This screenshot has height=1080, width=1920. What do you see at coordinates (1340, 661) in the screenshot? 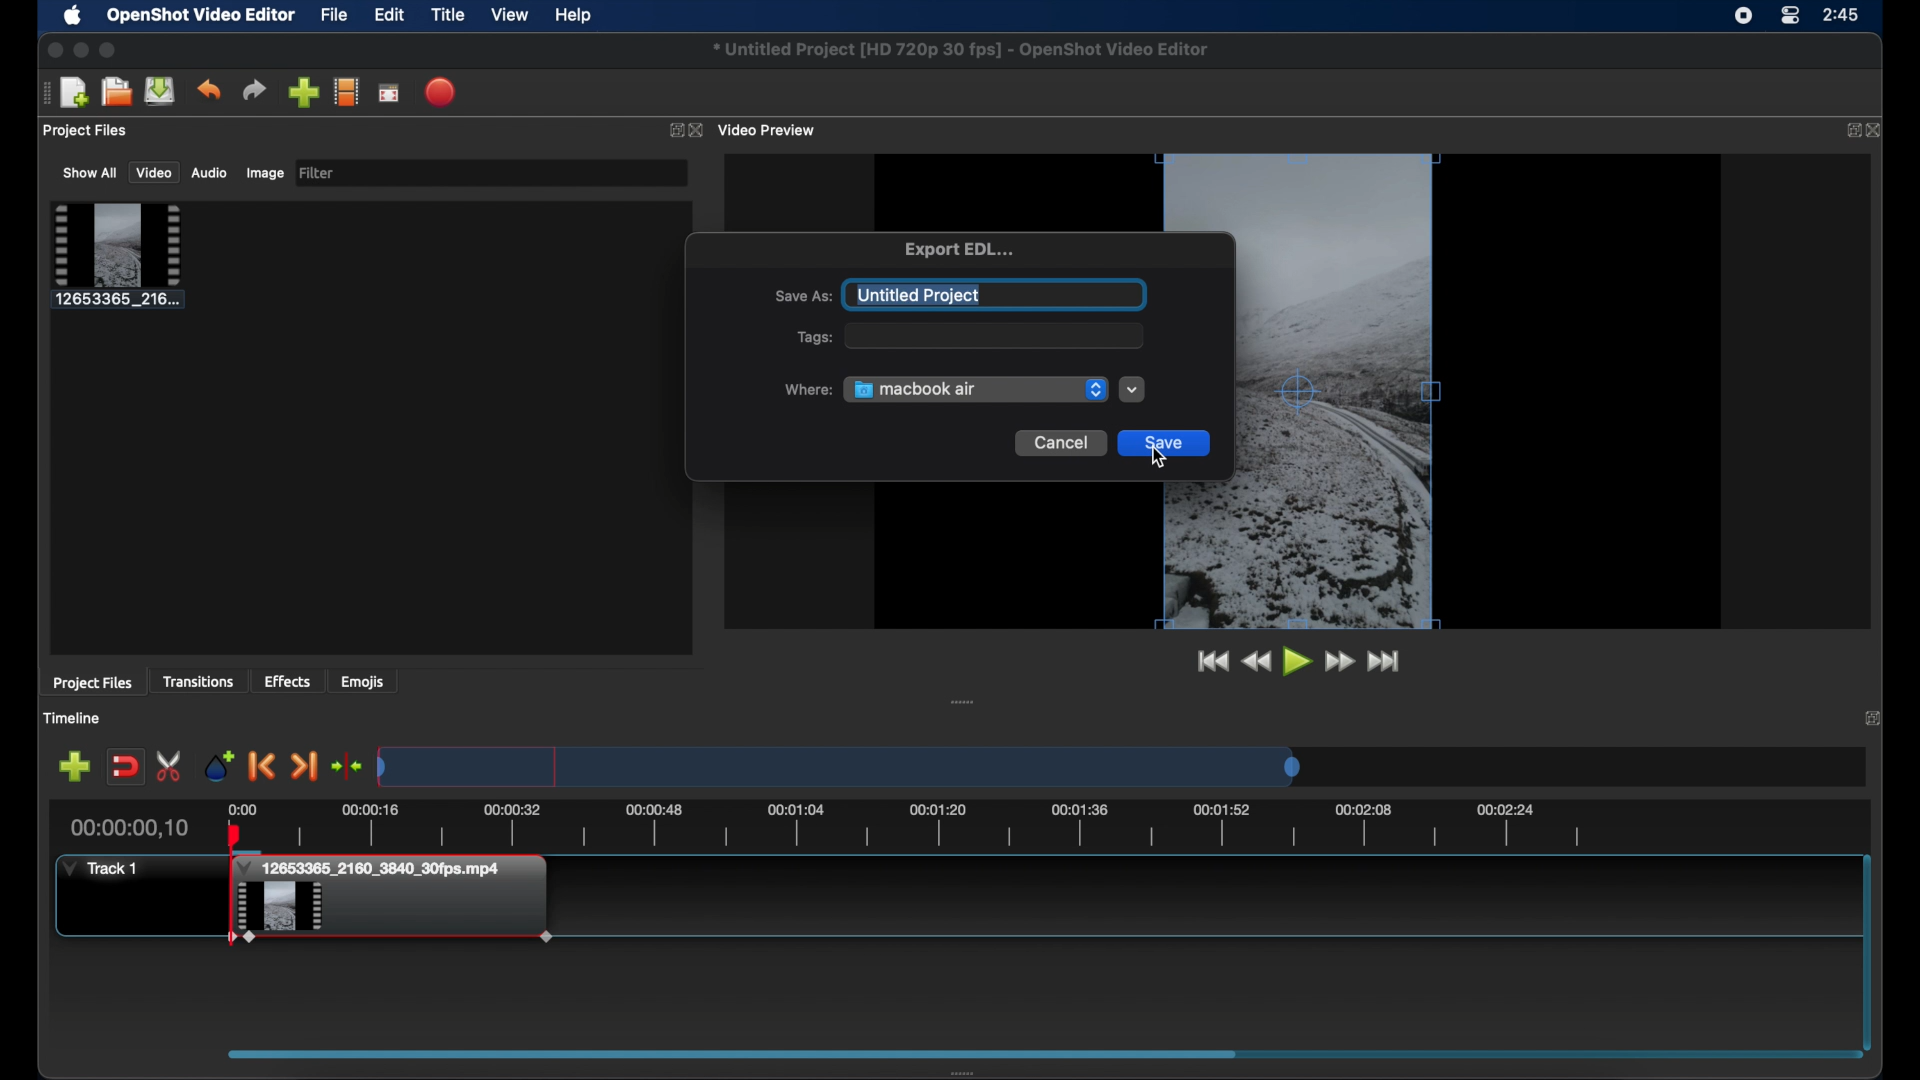
I see `fast forward` at bounding box center [1340, 661].